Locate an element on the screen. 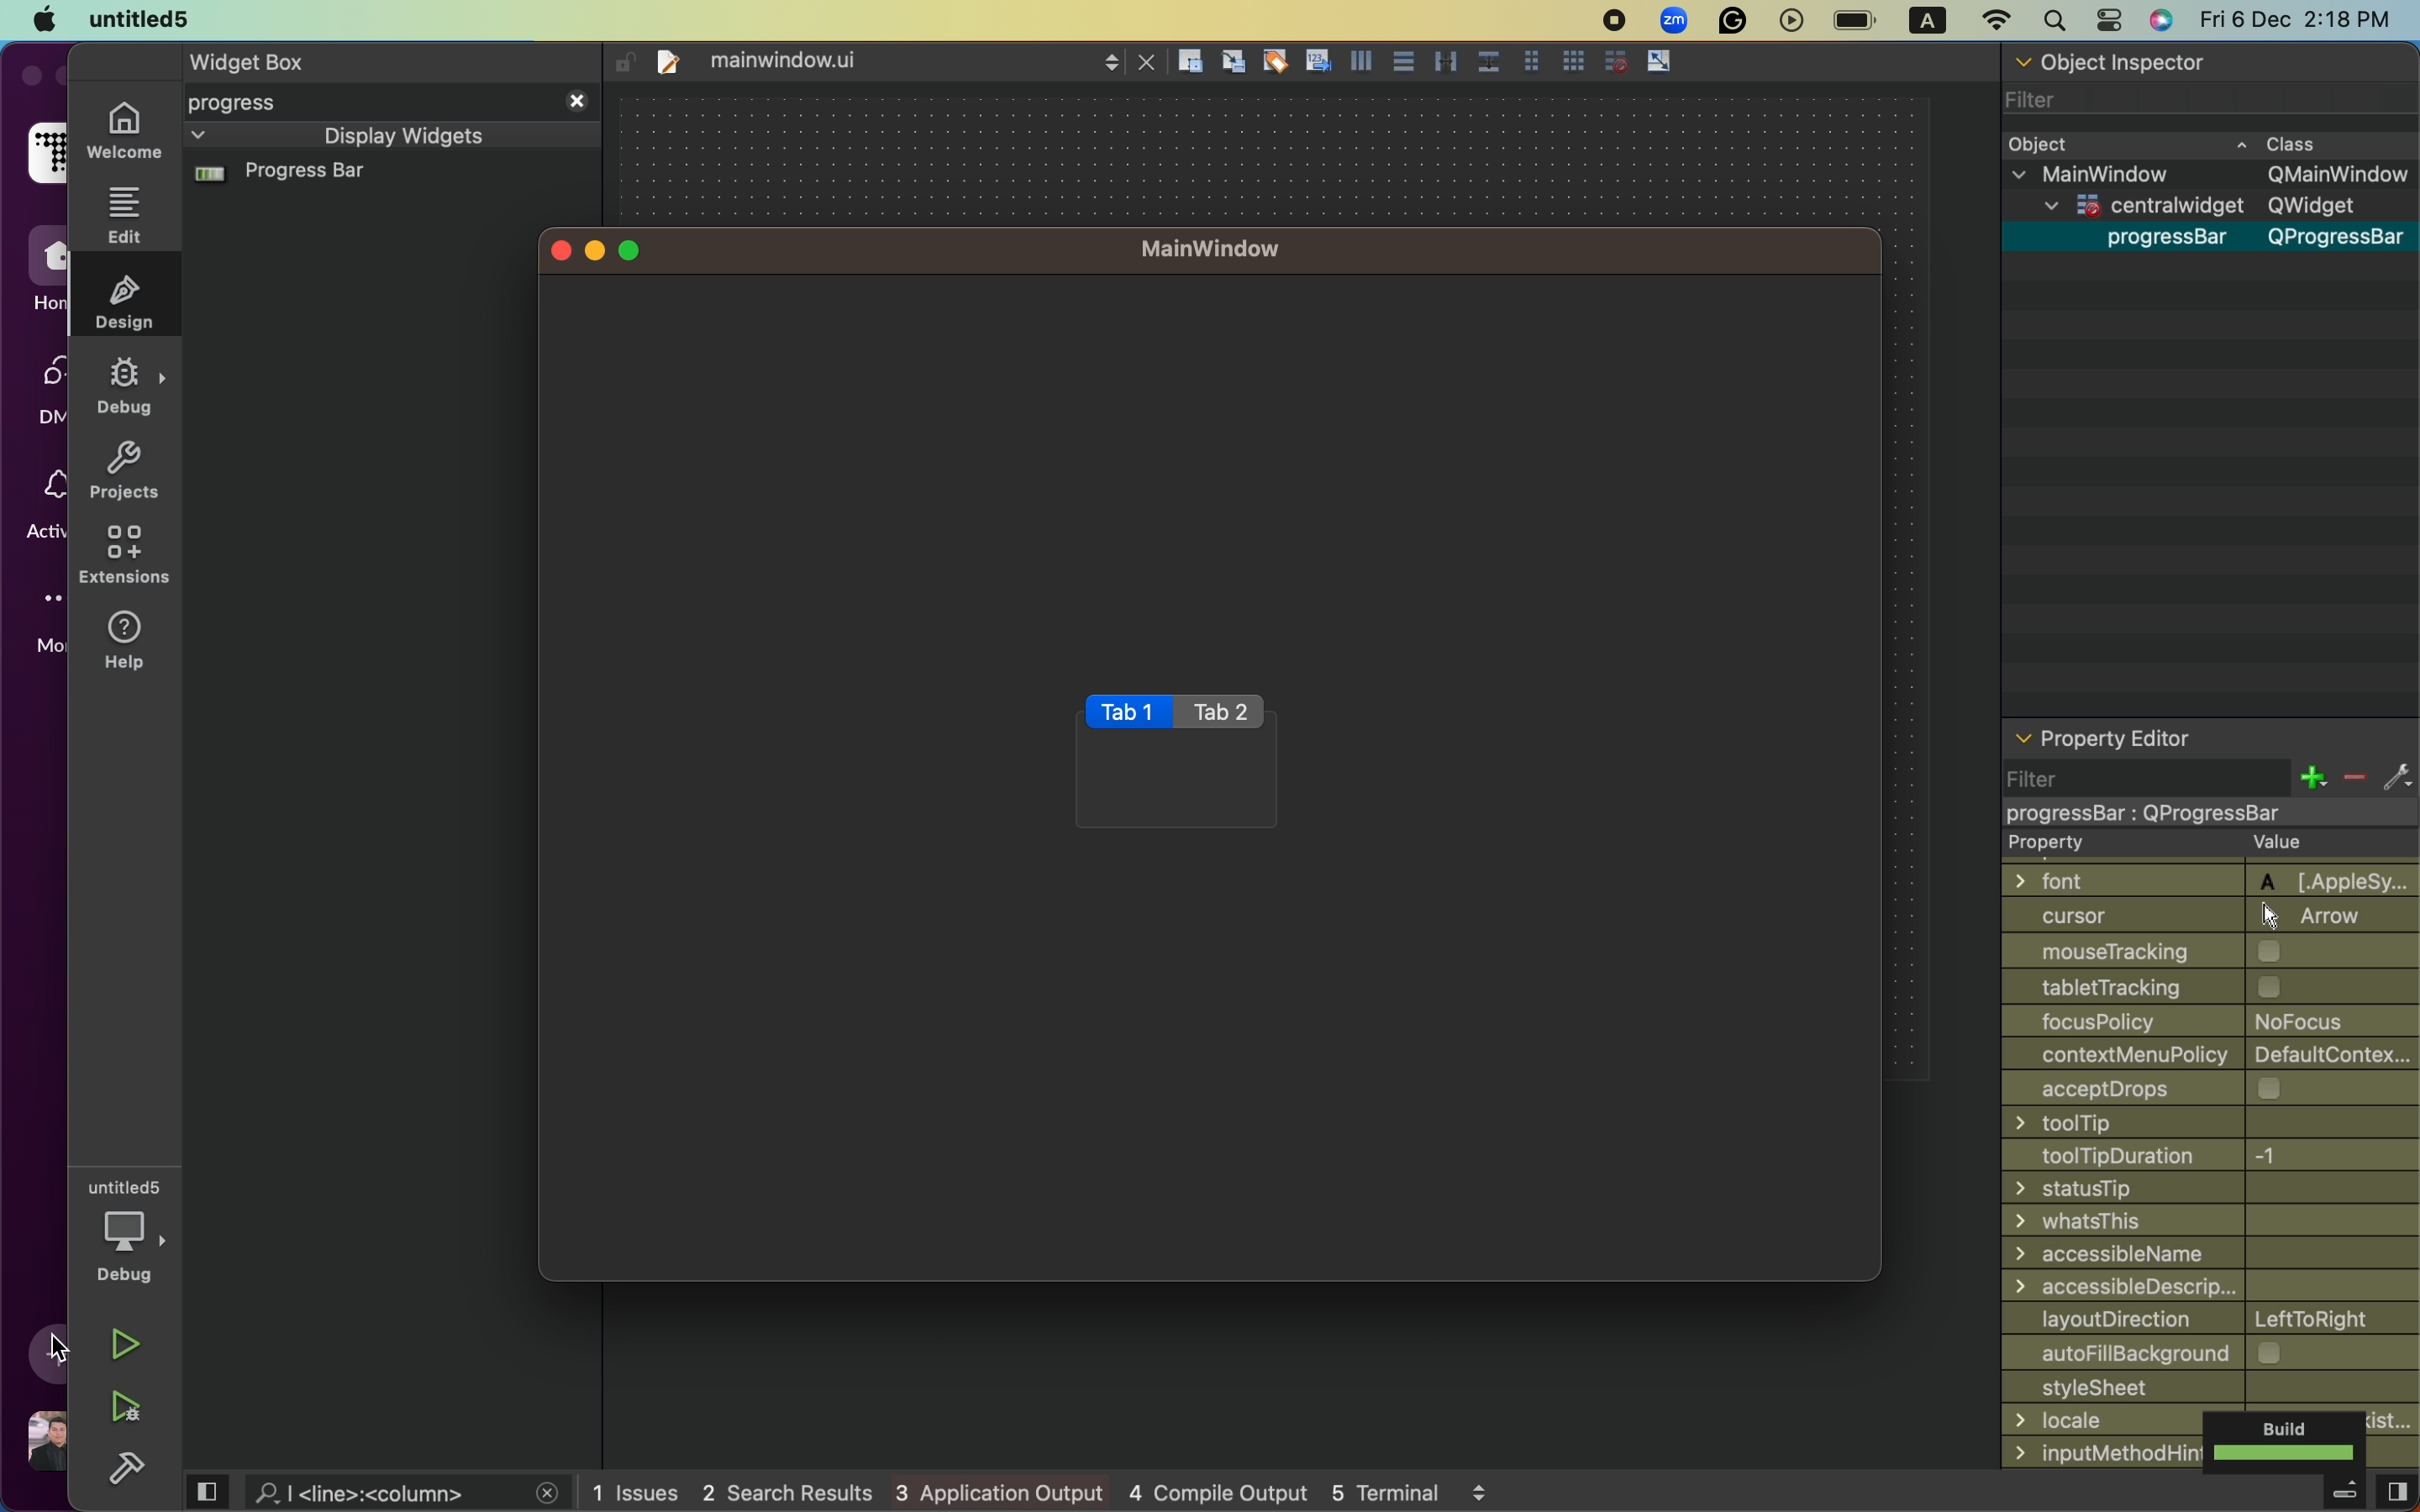  layout direction is located at coordinates (2213, 1321).